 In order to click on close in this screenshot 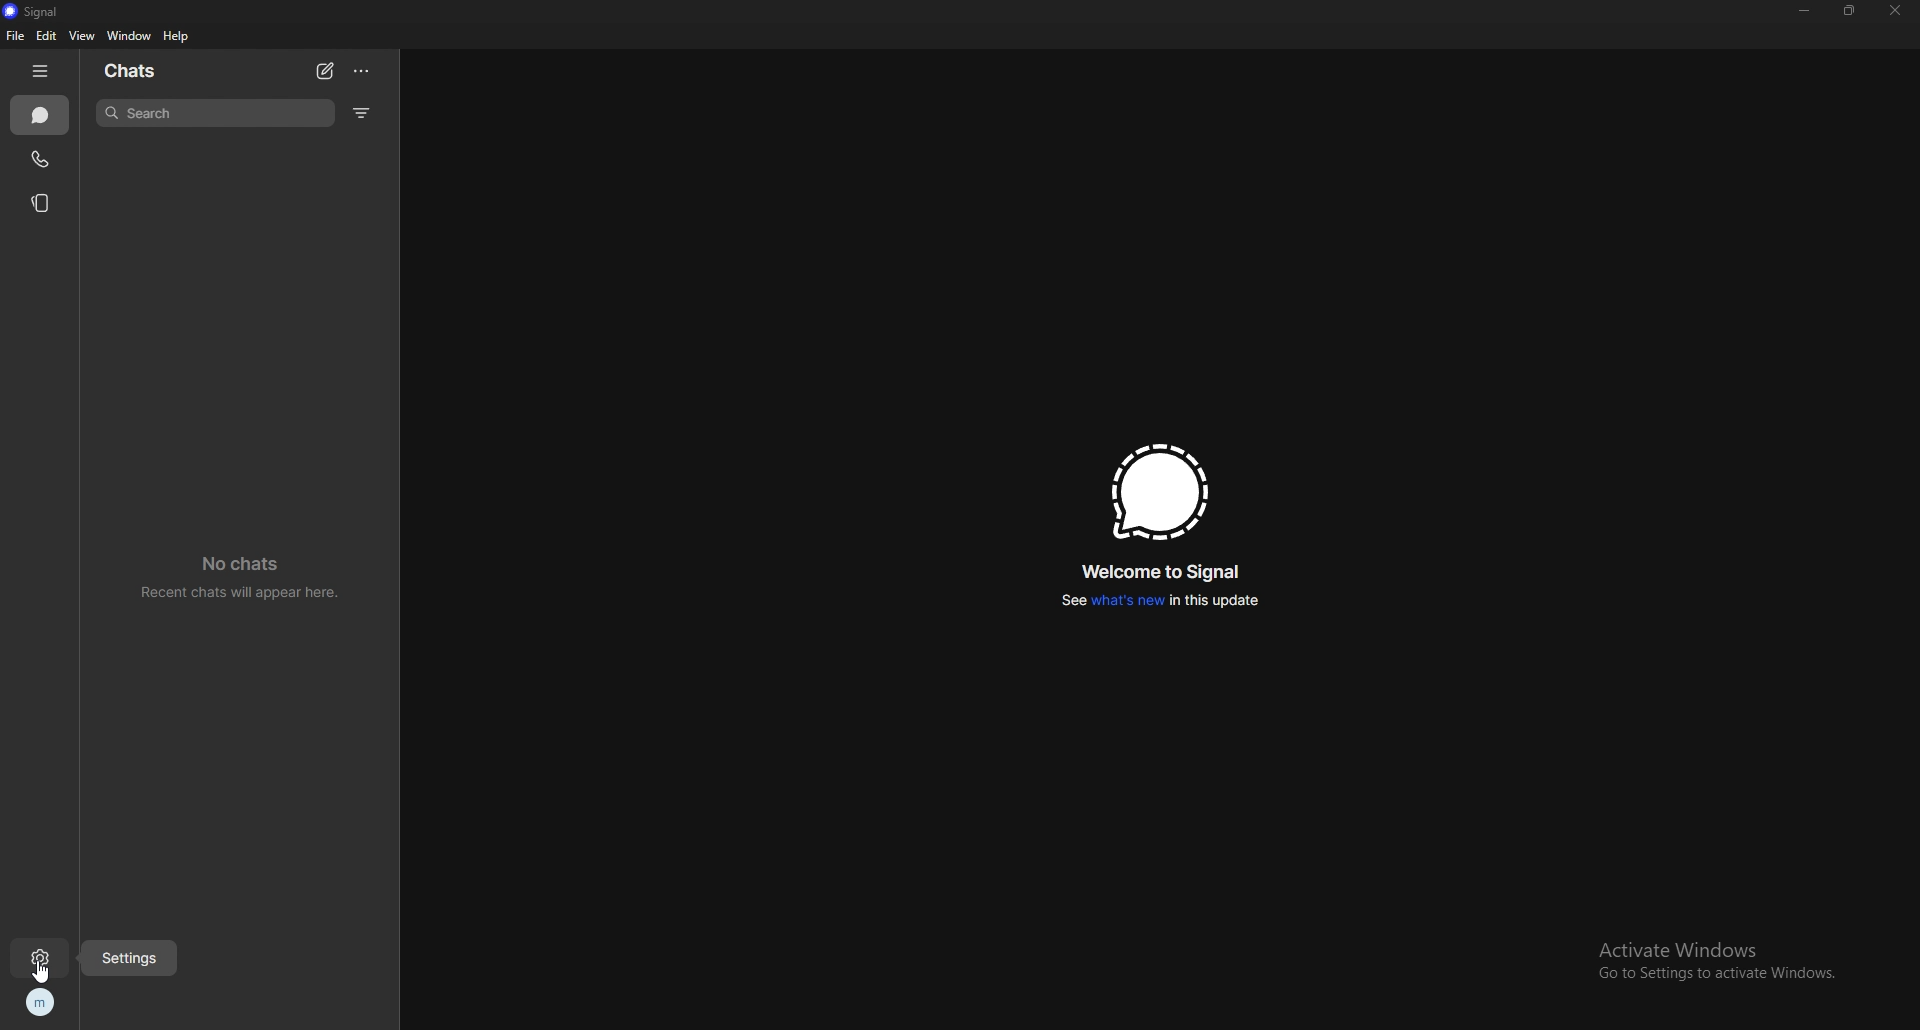, I will do `click(1893, 12)`.